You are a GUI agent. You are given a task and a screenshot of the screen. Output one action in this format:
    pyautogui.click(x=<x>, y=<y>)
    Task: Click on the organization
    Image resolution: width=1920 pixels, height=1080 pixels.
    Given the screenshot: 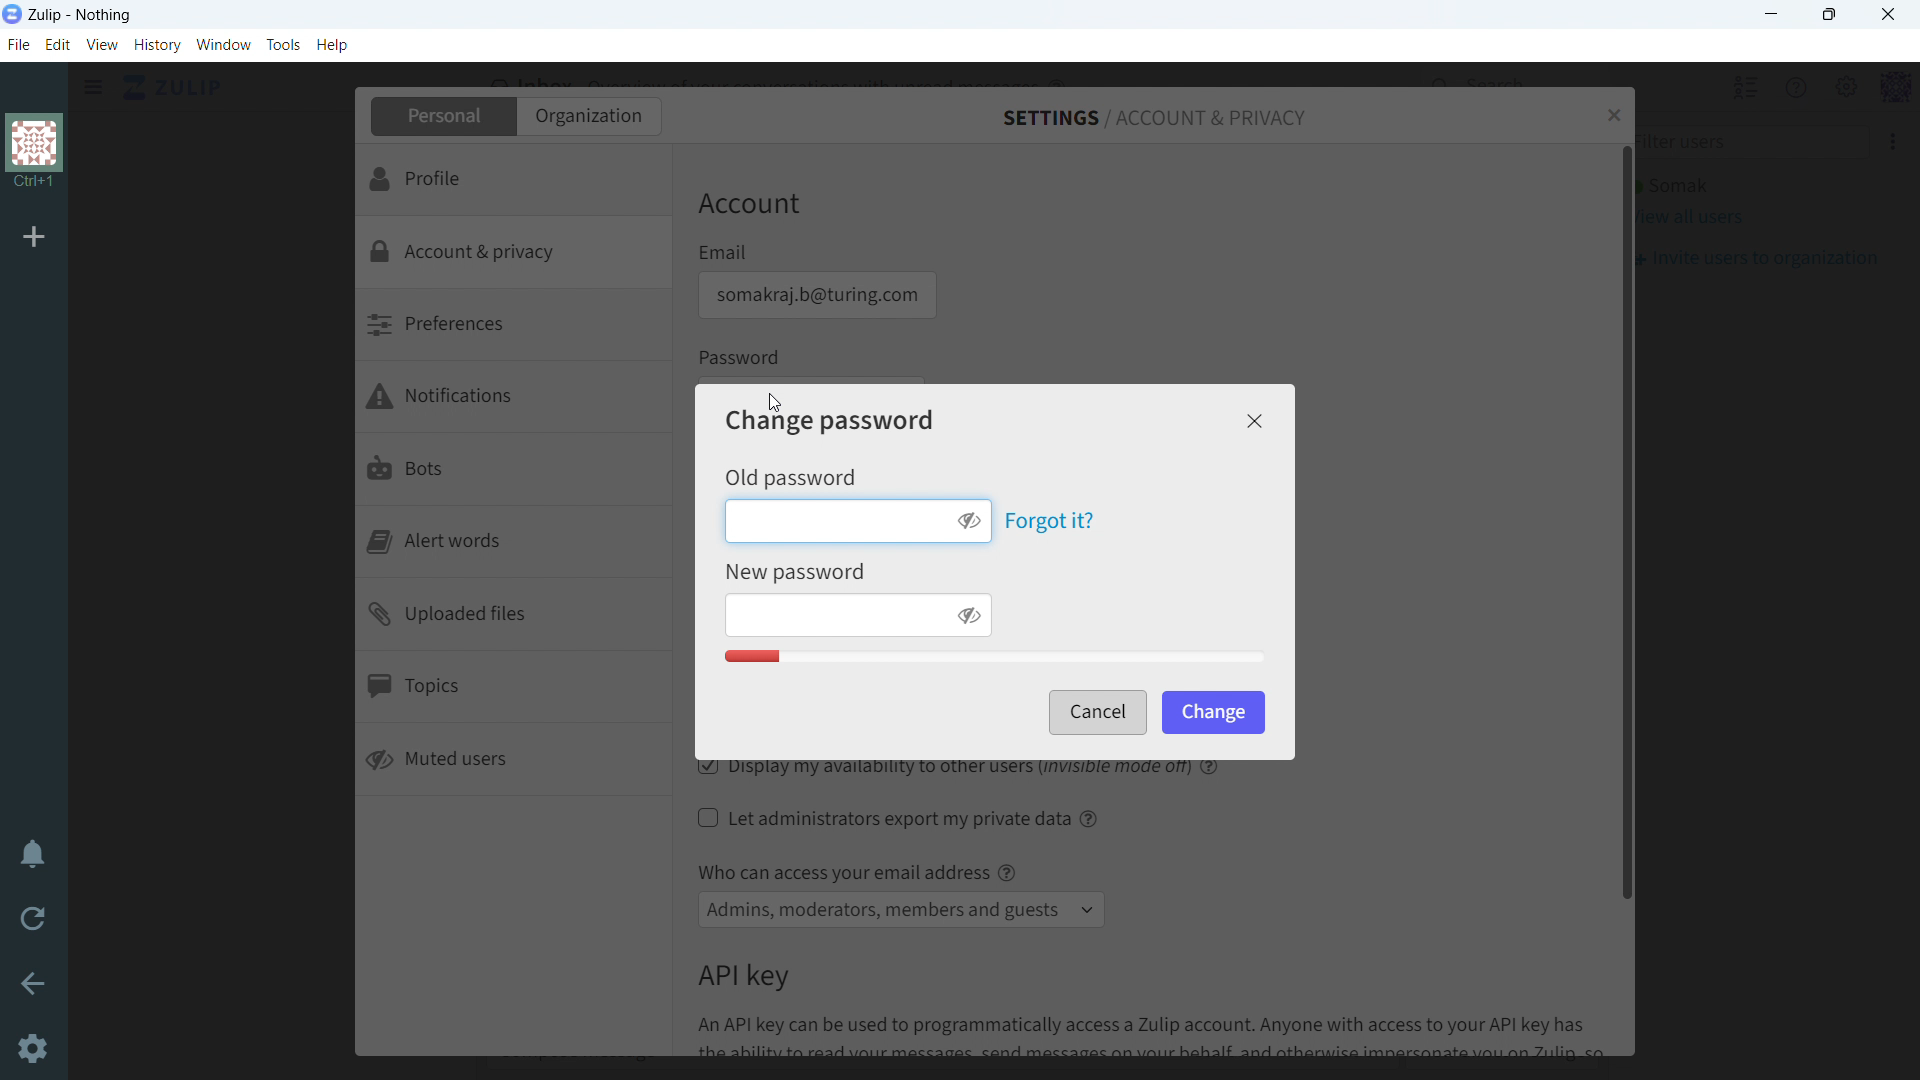 What is the action you would take?
    pyautogui.click(x=588, y=116)
    